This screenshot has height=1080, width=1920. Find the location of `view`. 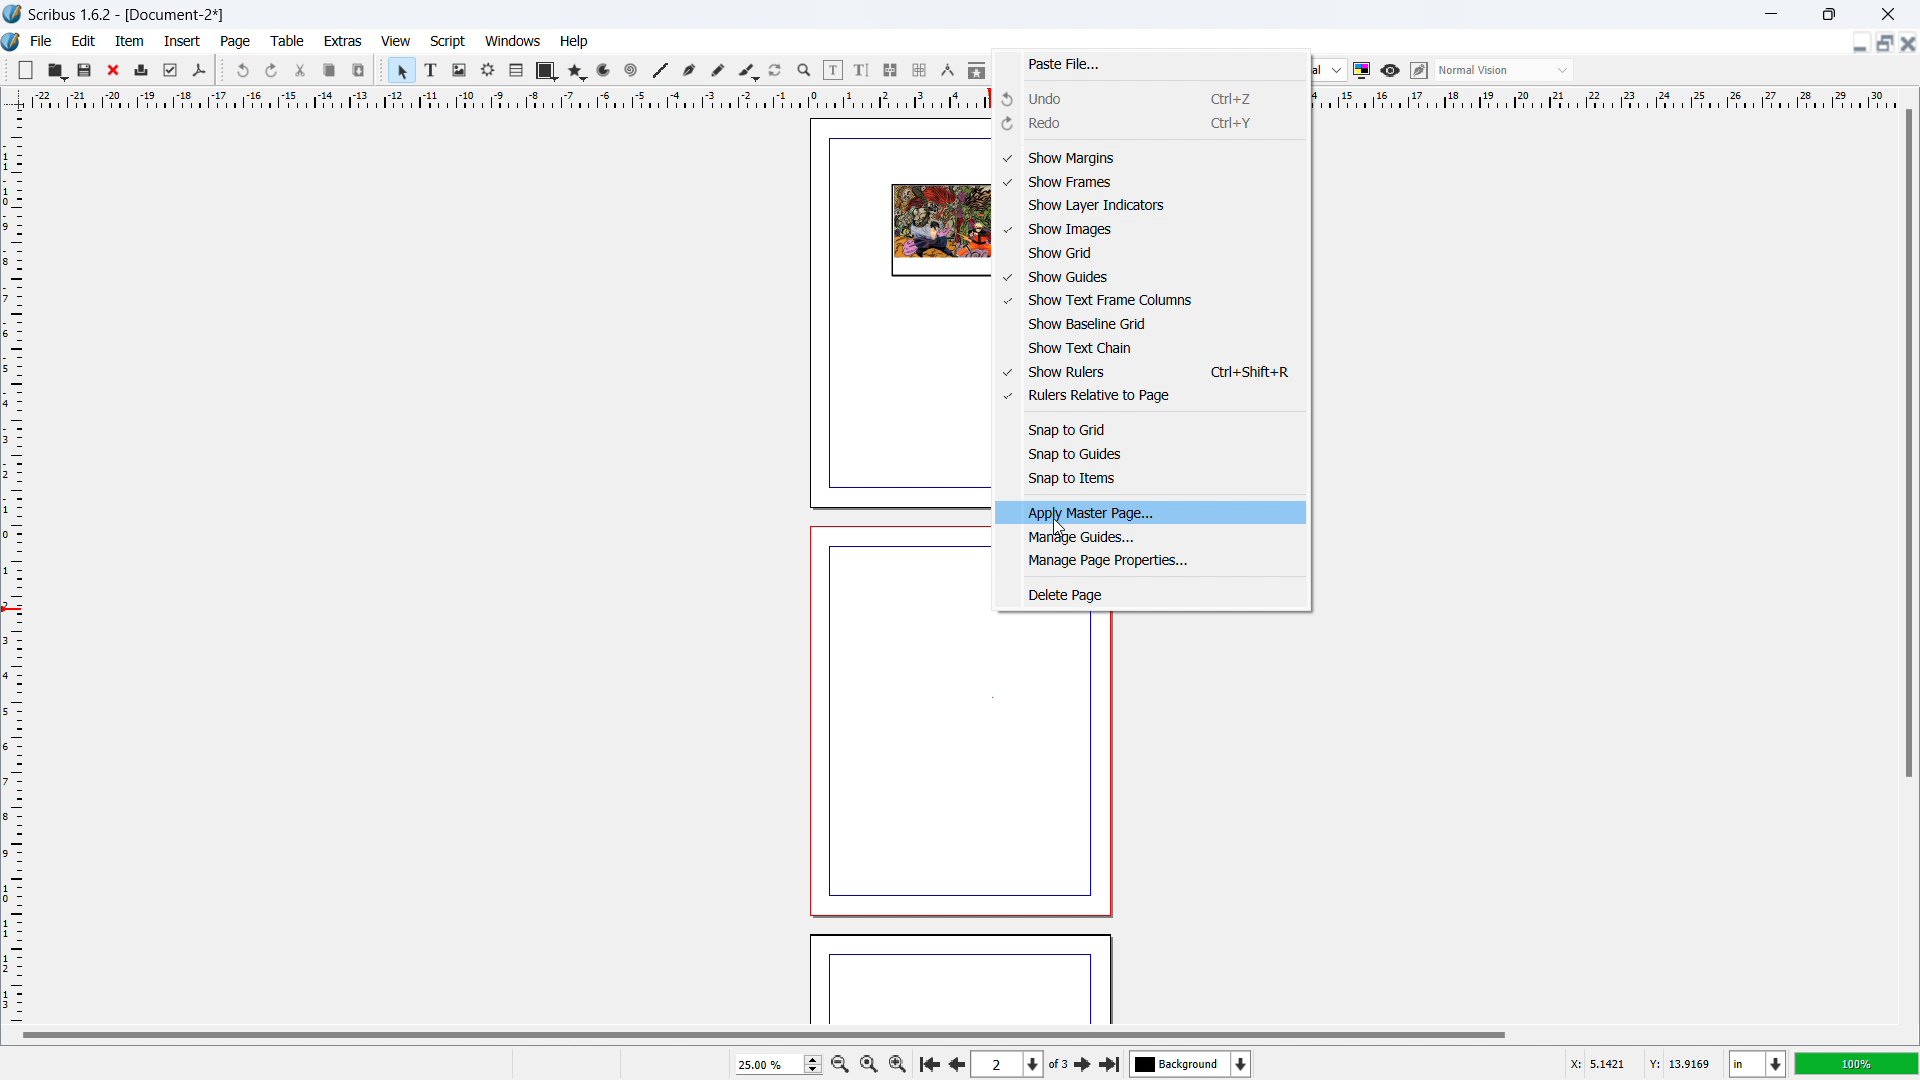

view is located at coordinates (396, 42).